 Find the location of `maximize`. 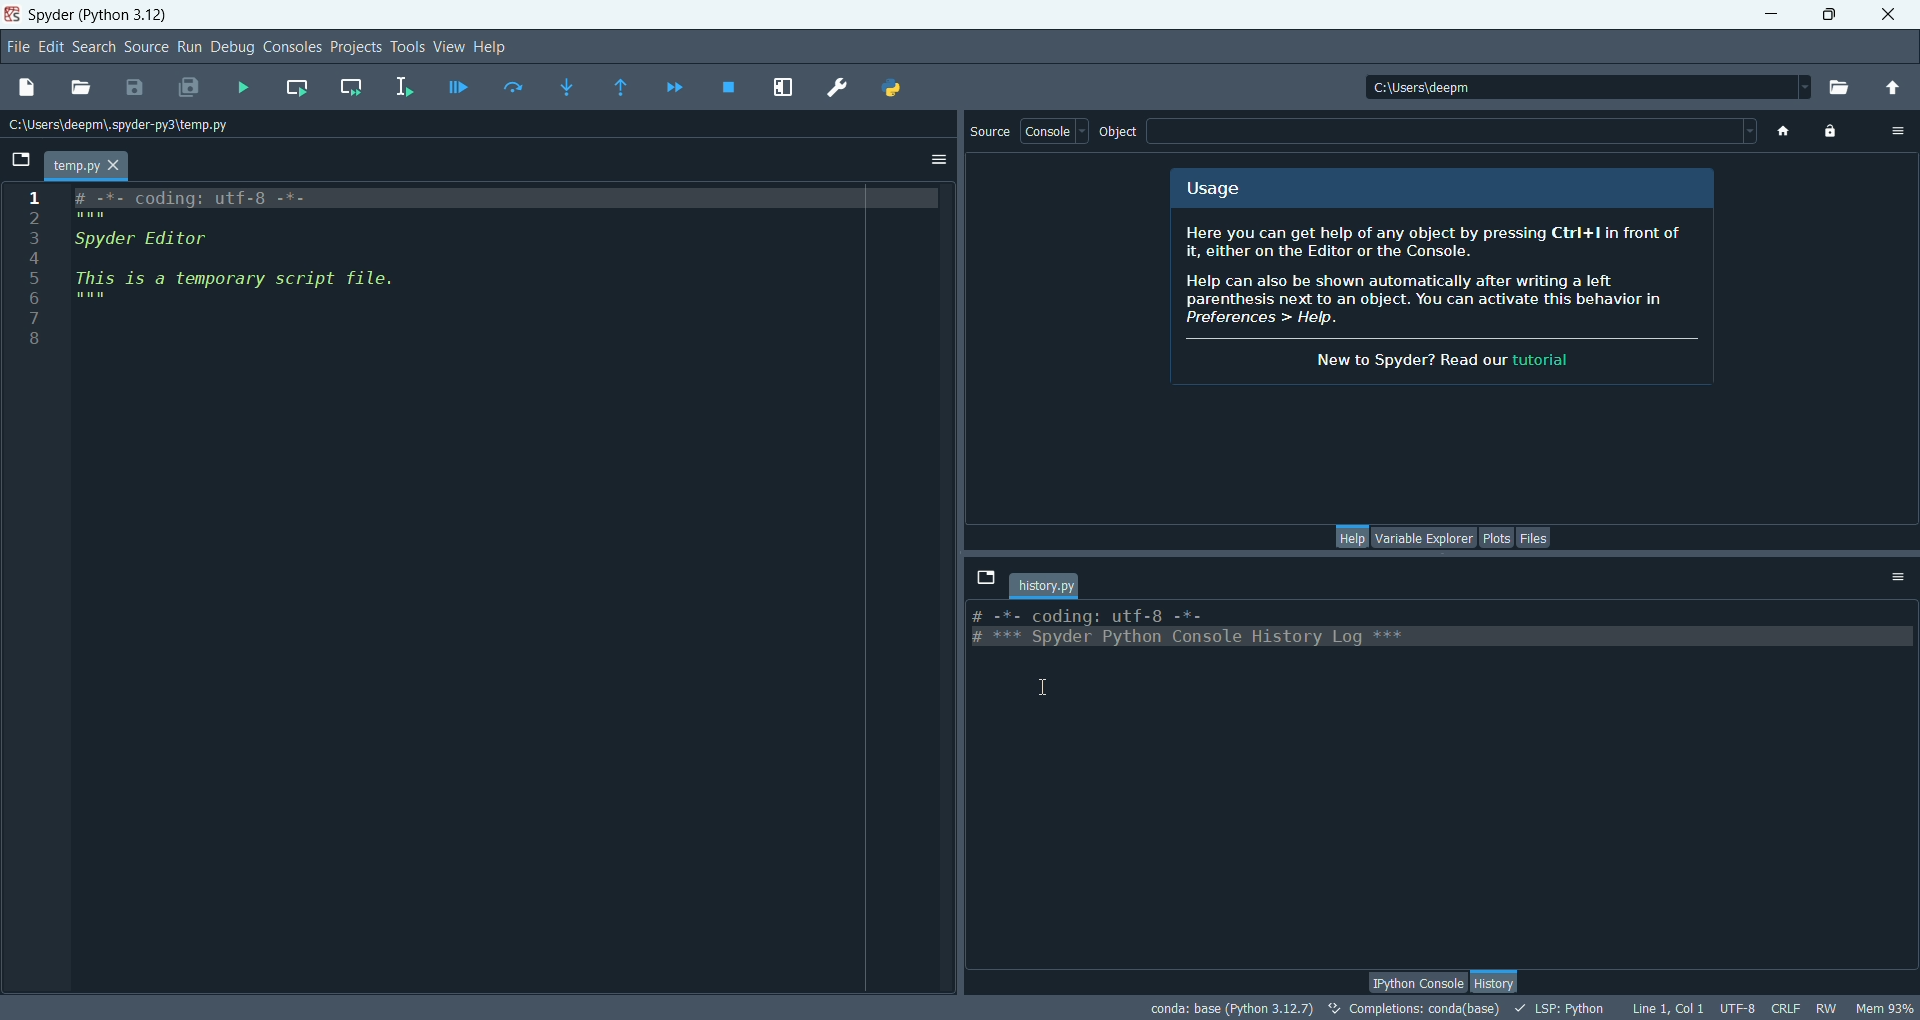

maximize is located at coordinates (1835, 16).